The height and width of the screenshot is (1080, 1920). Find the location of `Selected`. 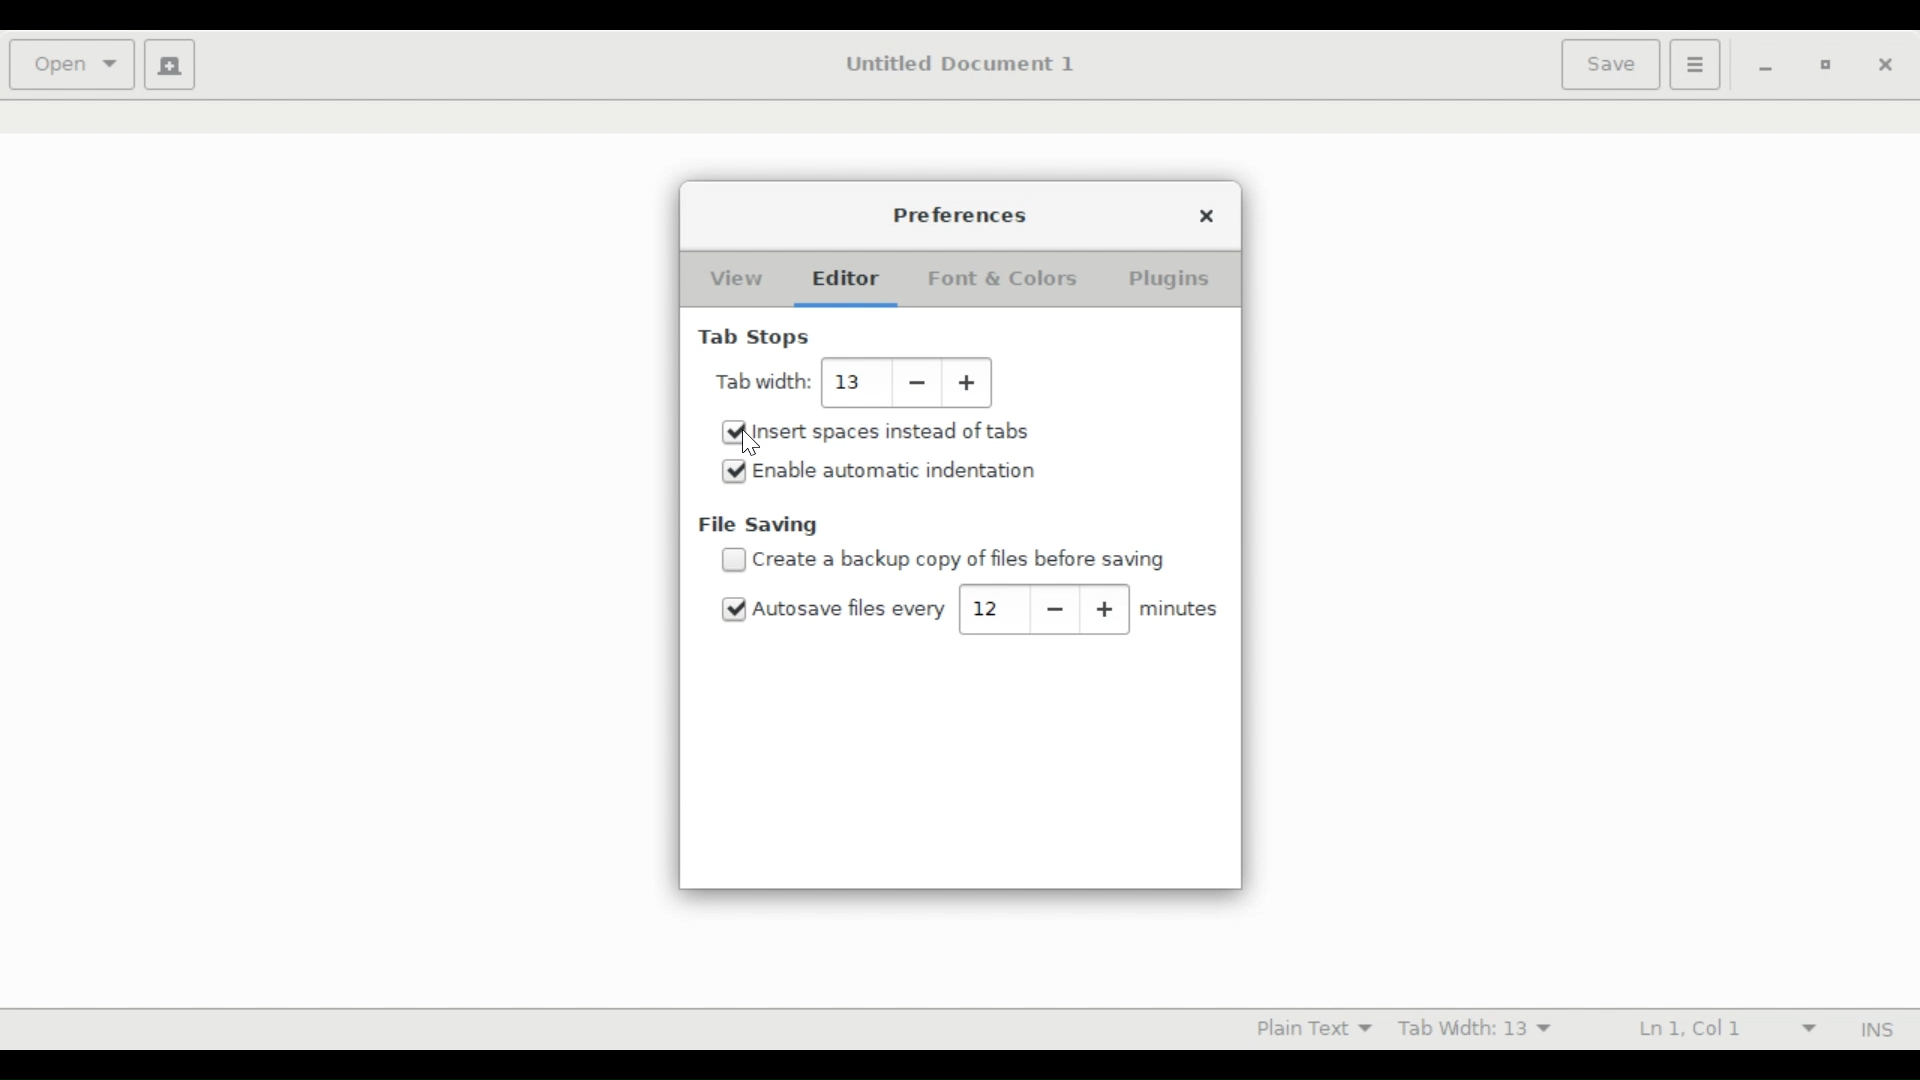

Selected is located at coordinates (736, 610).